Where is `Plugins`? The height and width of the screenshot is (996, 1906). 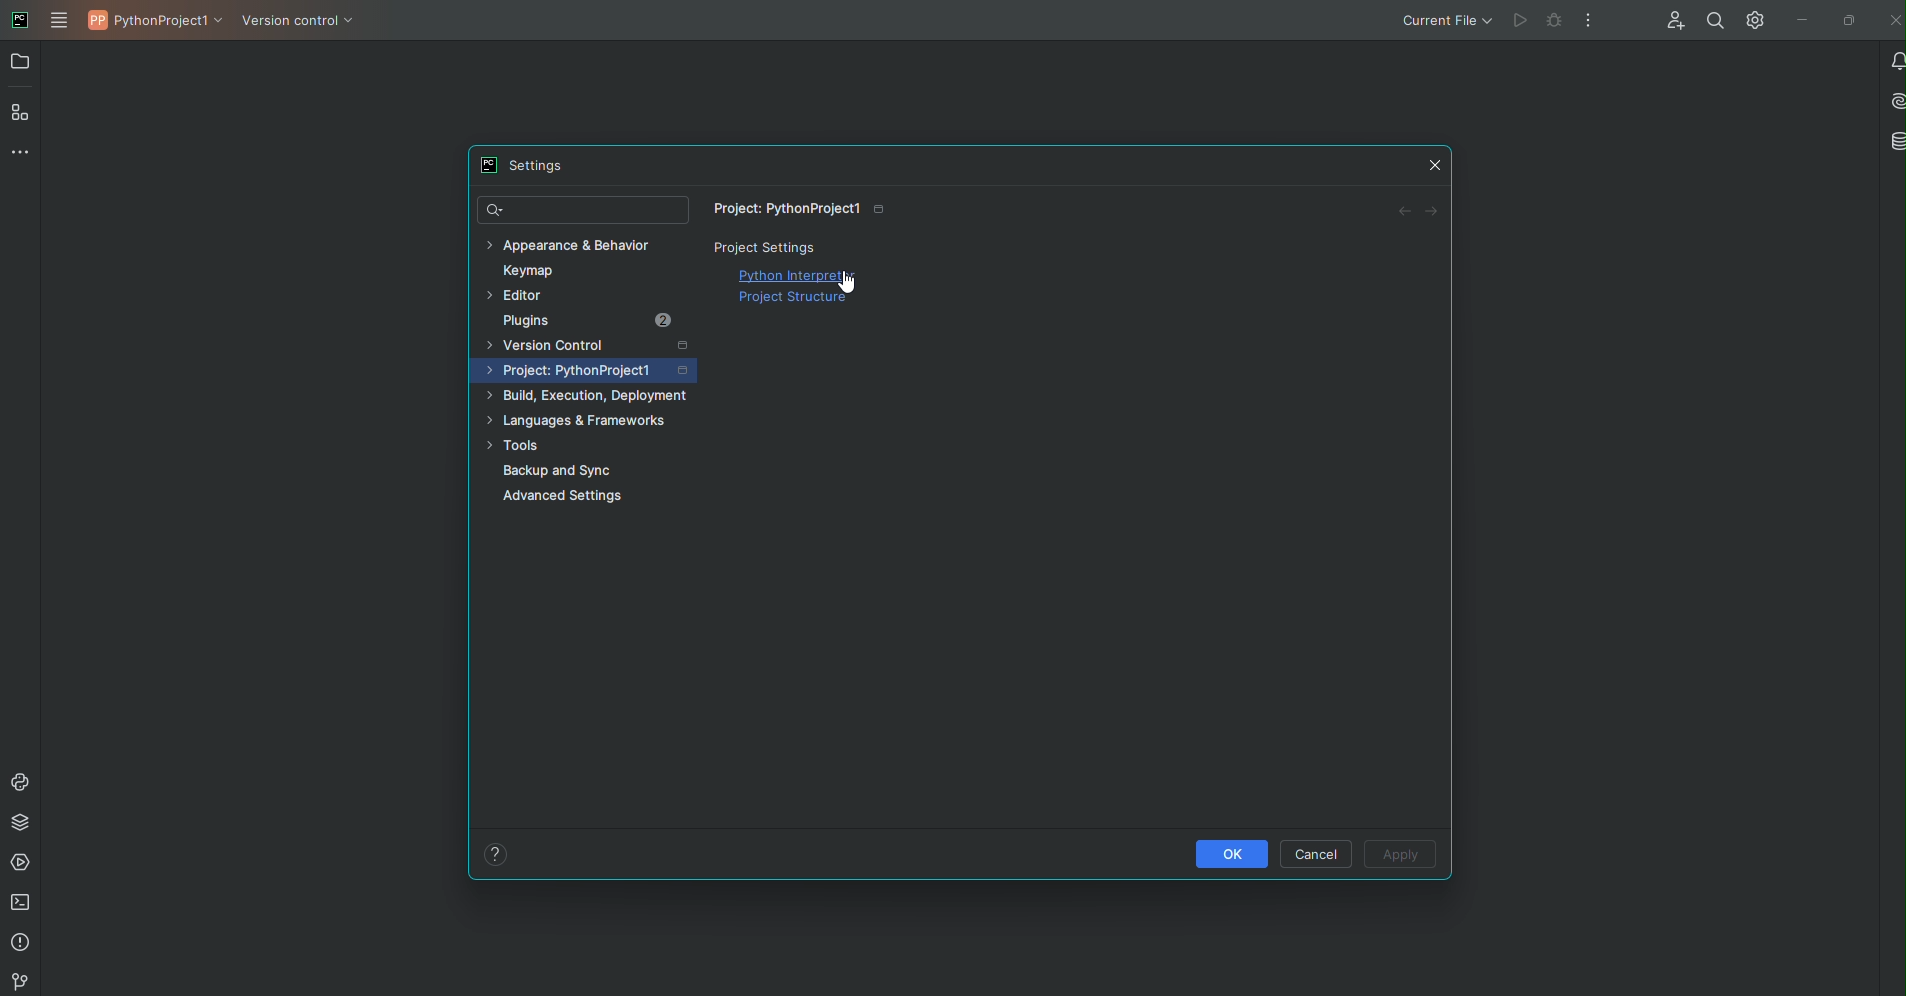
Plugins is located at coordinates (588, 321).